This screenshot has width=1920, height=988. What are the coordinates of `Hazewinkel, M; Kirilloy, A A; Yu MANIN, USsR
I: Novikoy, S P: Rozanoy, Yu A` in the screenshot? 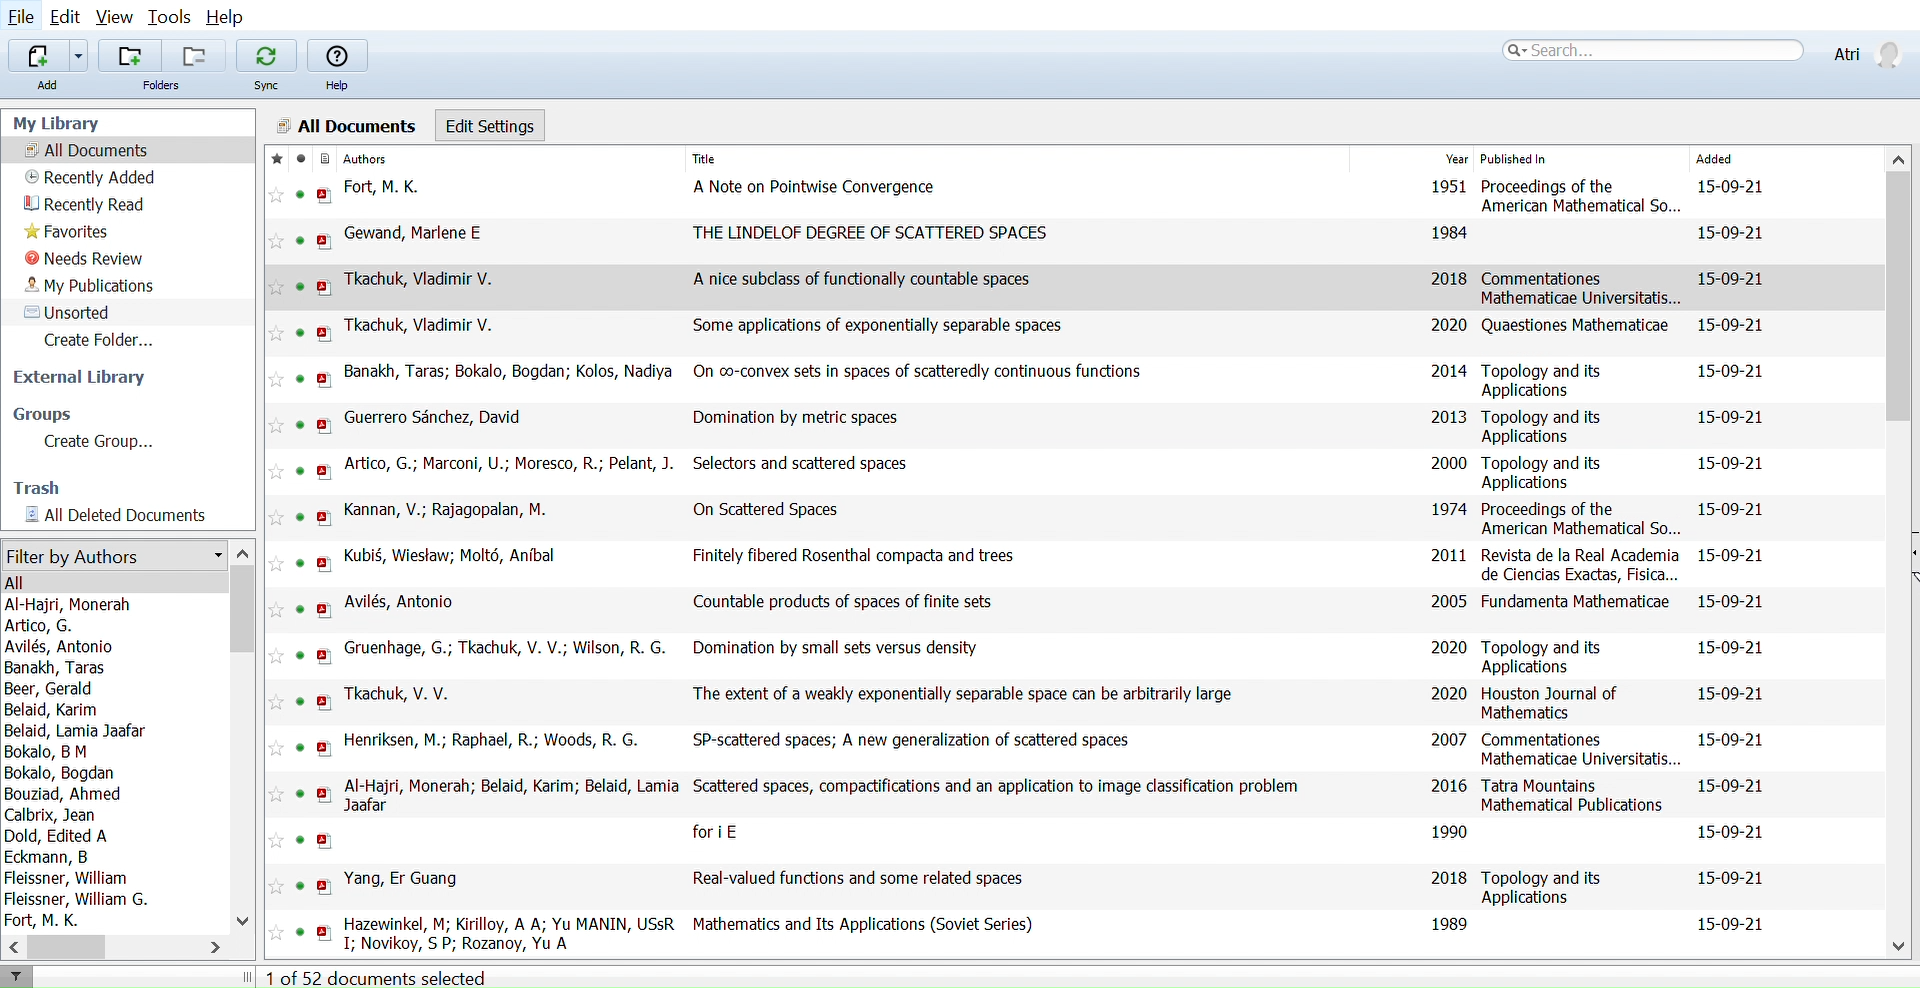 It's located at (509, 931).